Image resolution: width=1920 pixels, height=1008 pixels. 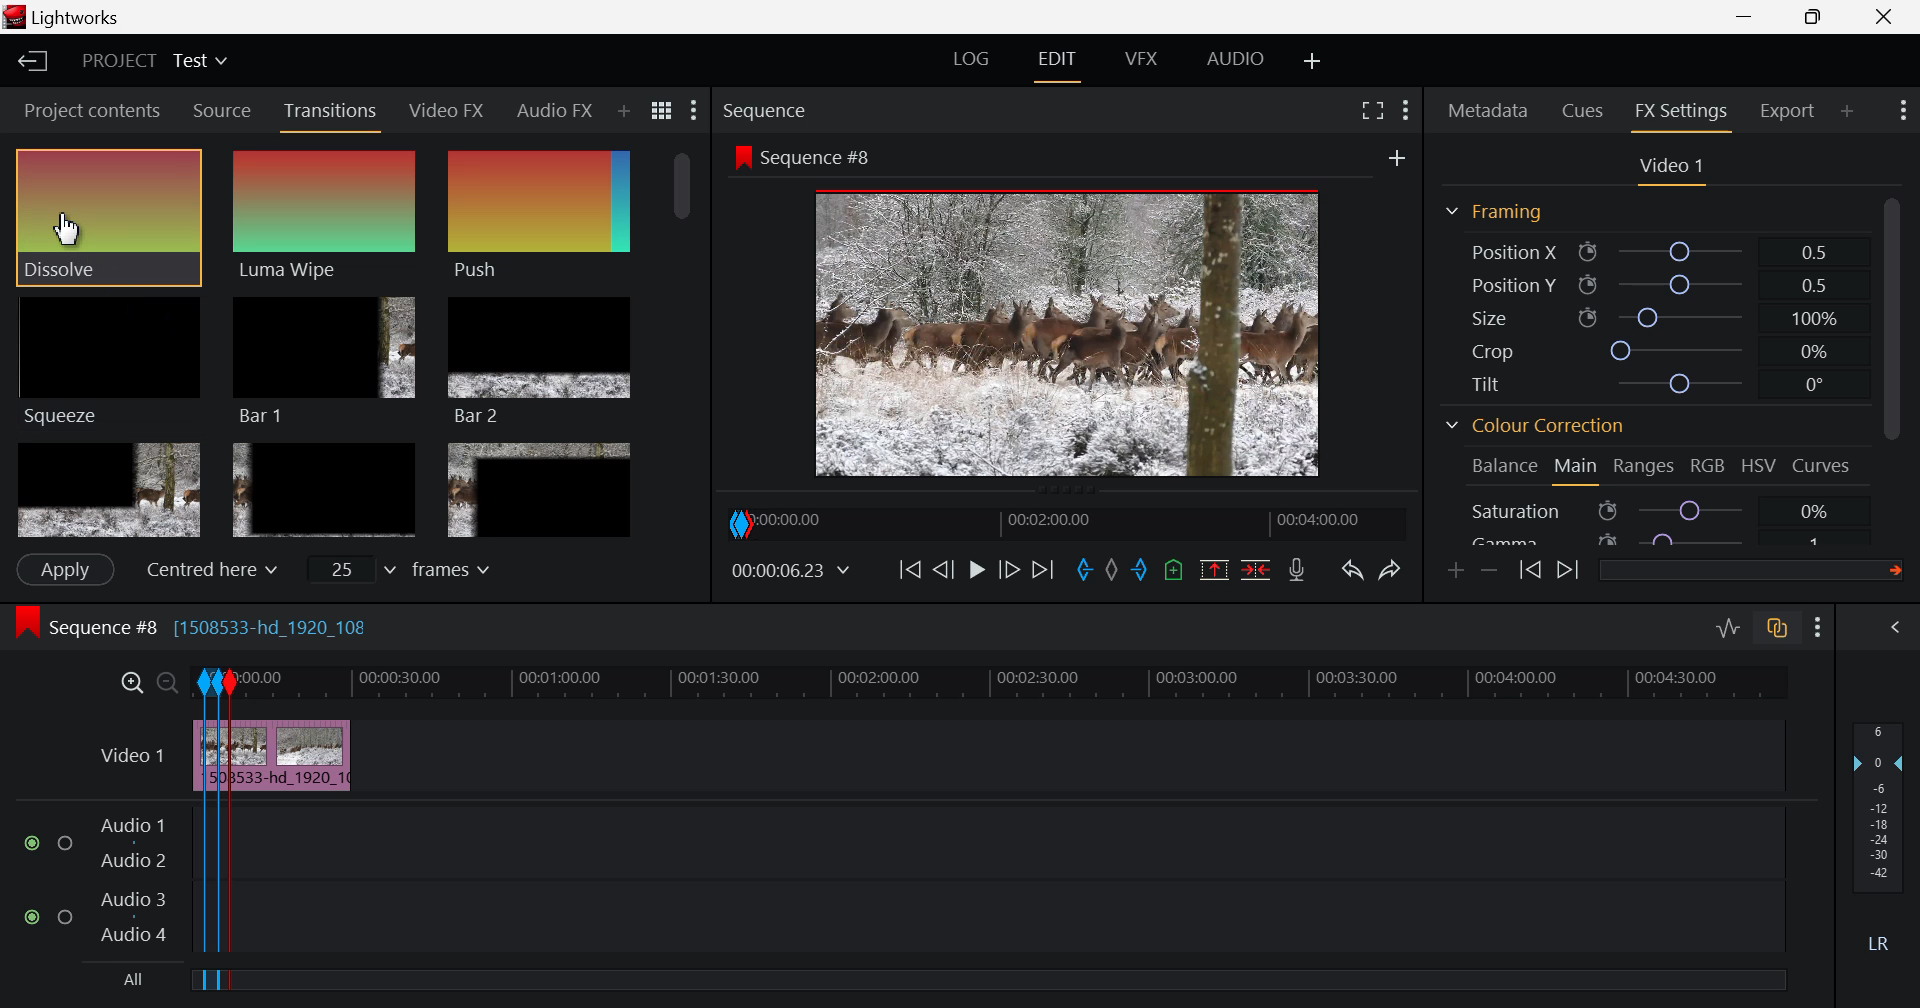 What do you see at coordinates (696, 111) in the screenshot?
I see `Show Settings` at bounding box center [696, 111].